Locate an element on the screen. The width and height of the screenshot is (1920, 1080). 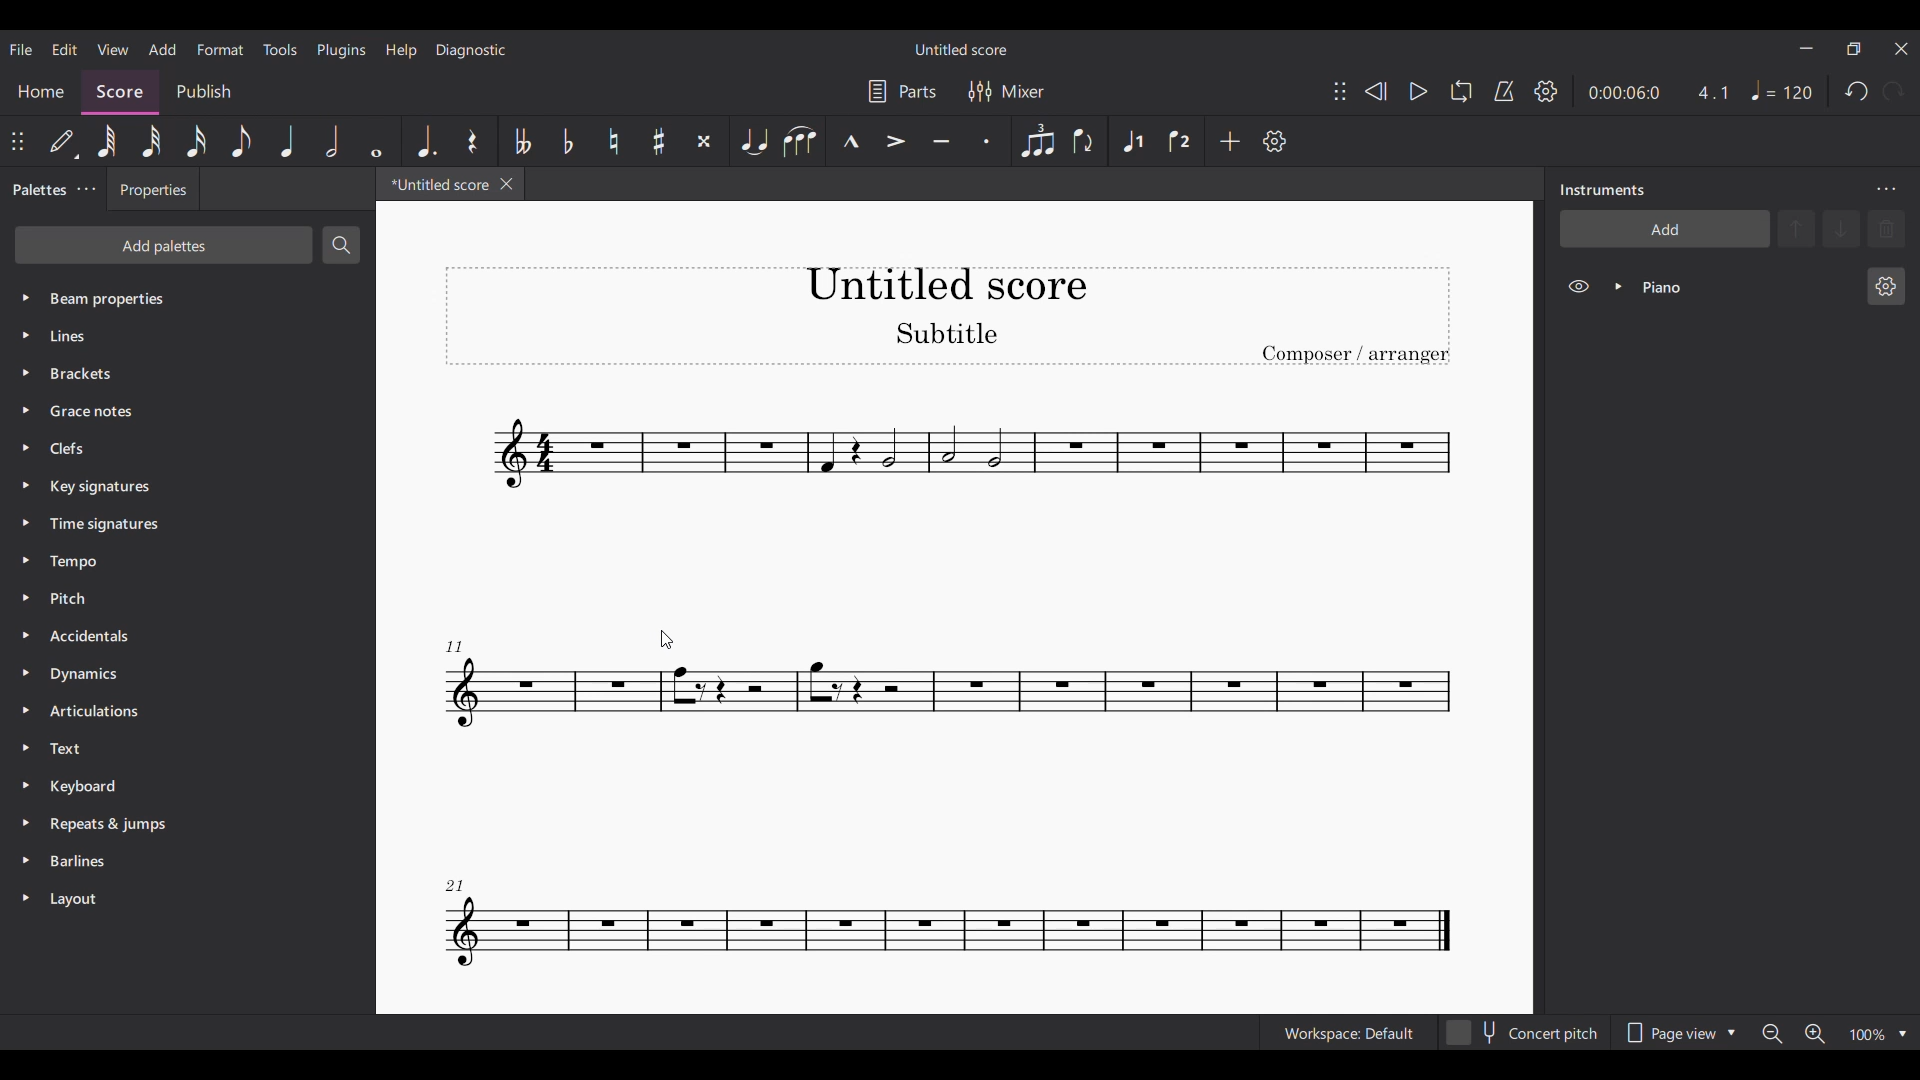
Layout is located at coordinates (172, 899).